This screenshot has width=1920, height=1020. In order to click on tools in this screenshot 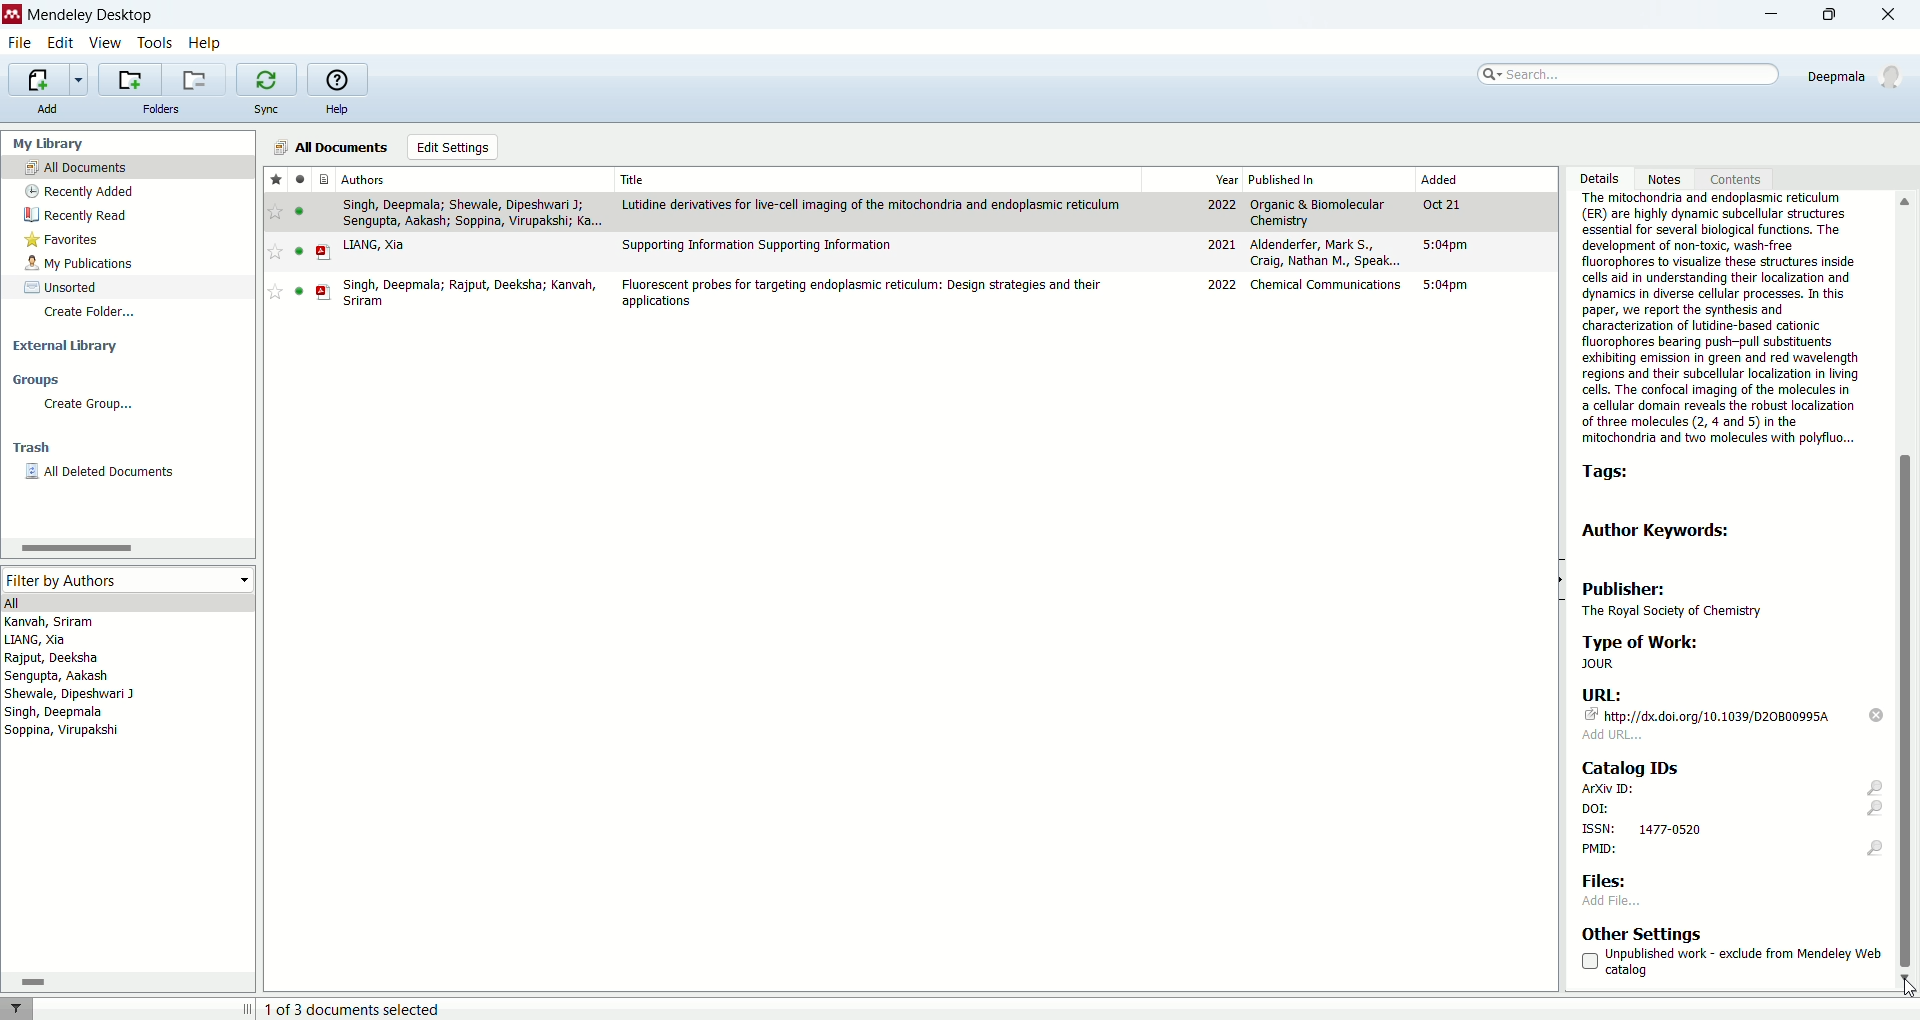, I will do `click(156, 45)`.